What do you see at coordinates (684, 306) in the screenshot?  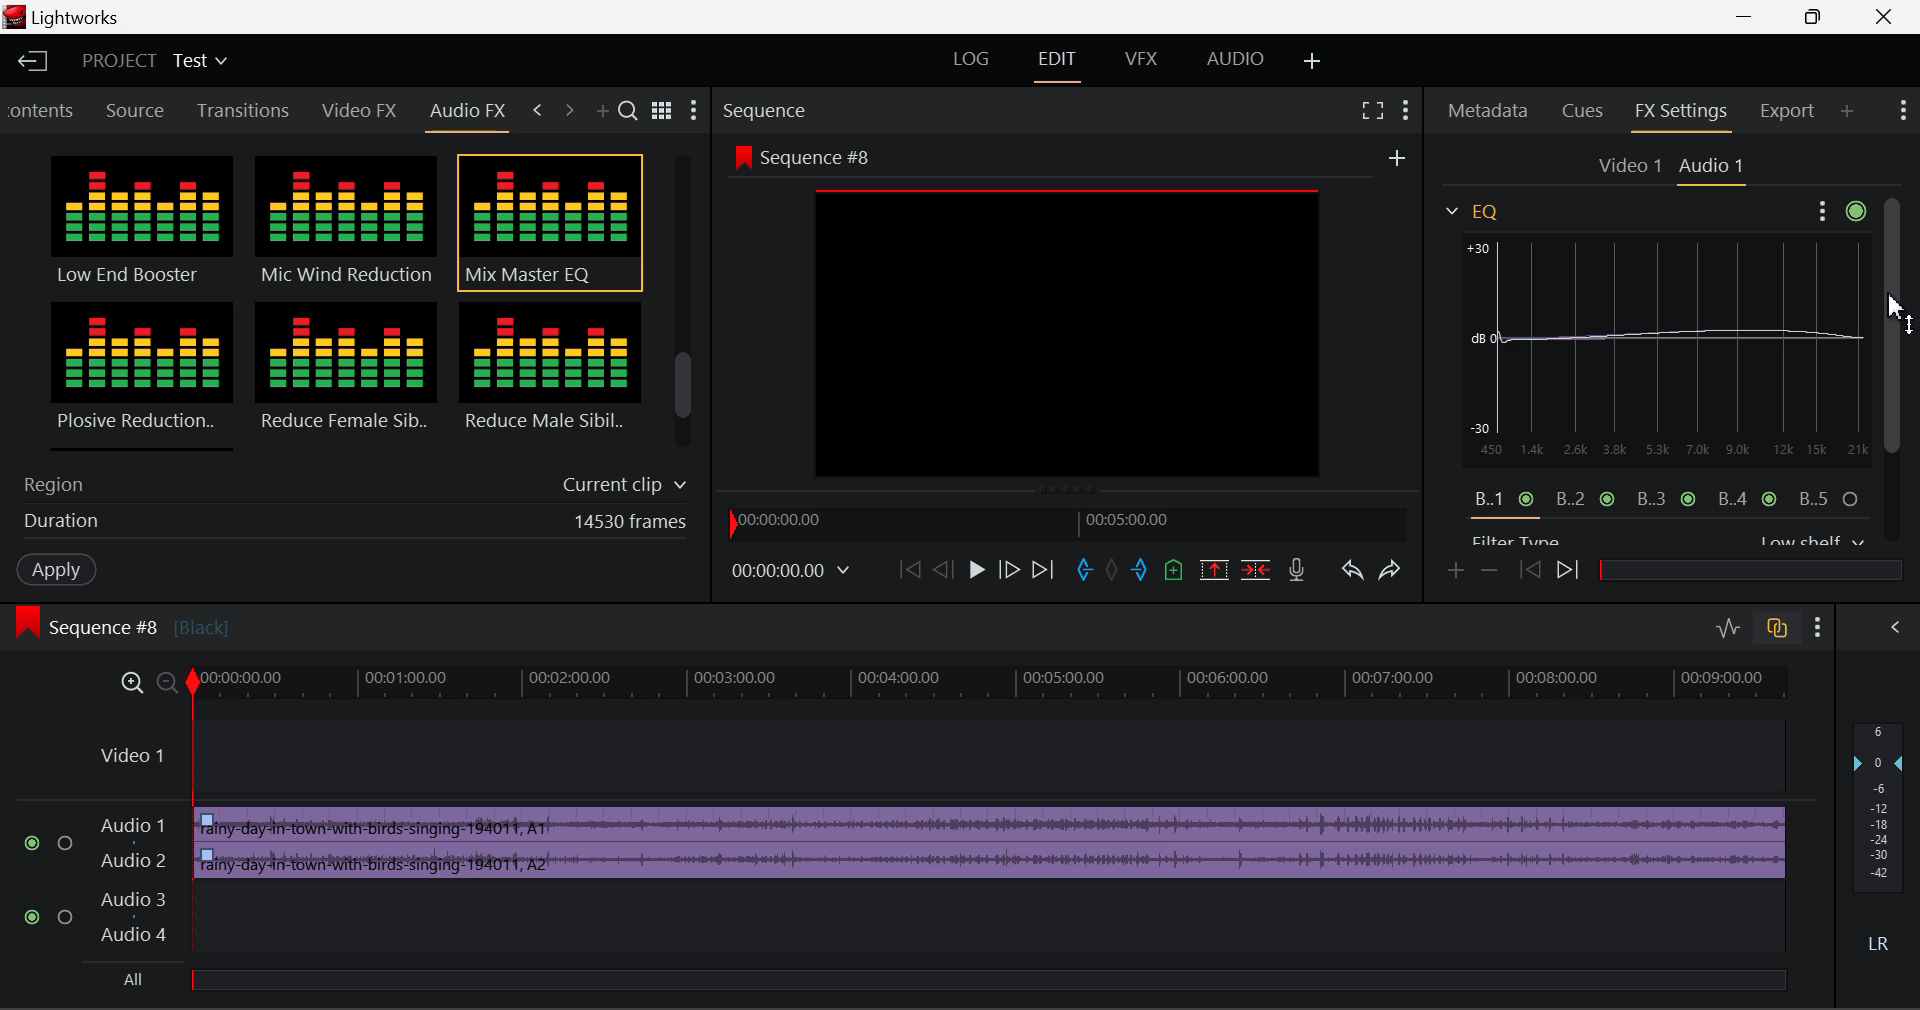 I see `Scroll Bar` at bounding box center [684, 306].